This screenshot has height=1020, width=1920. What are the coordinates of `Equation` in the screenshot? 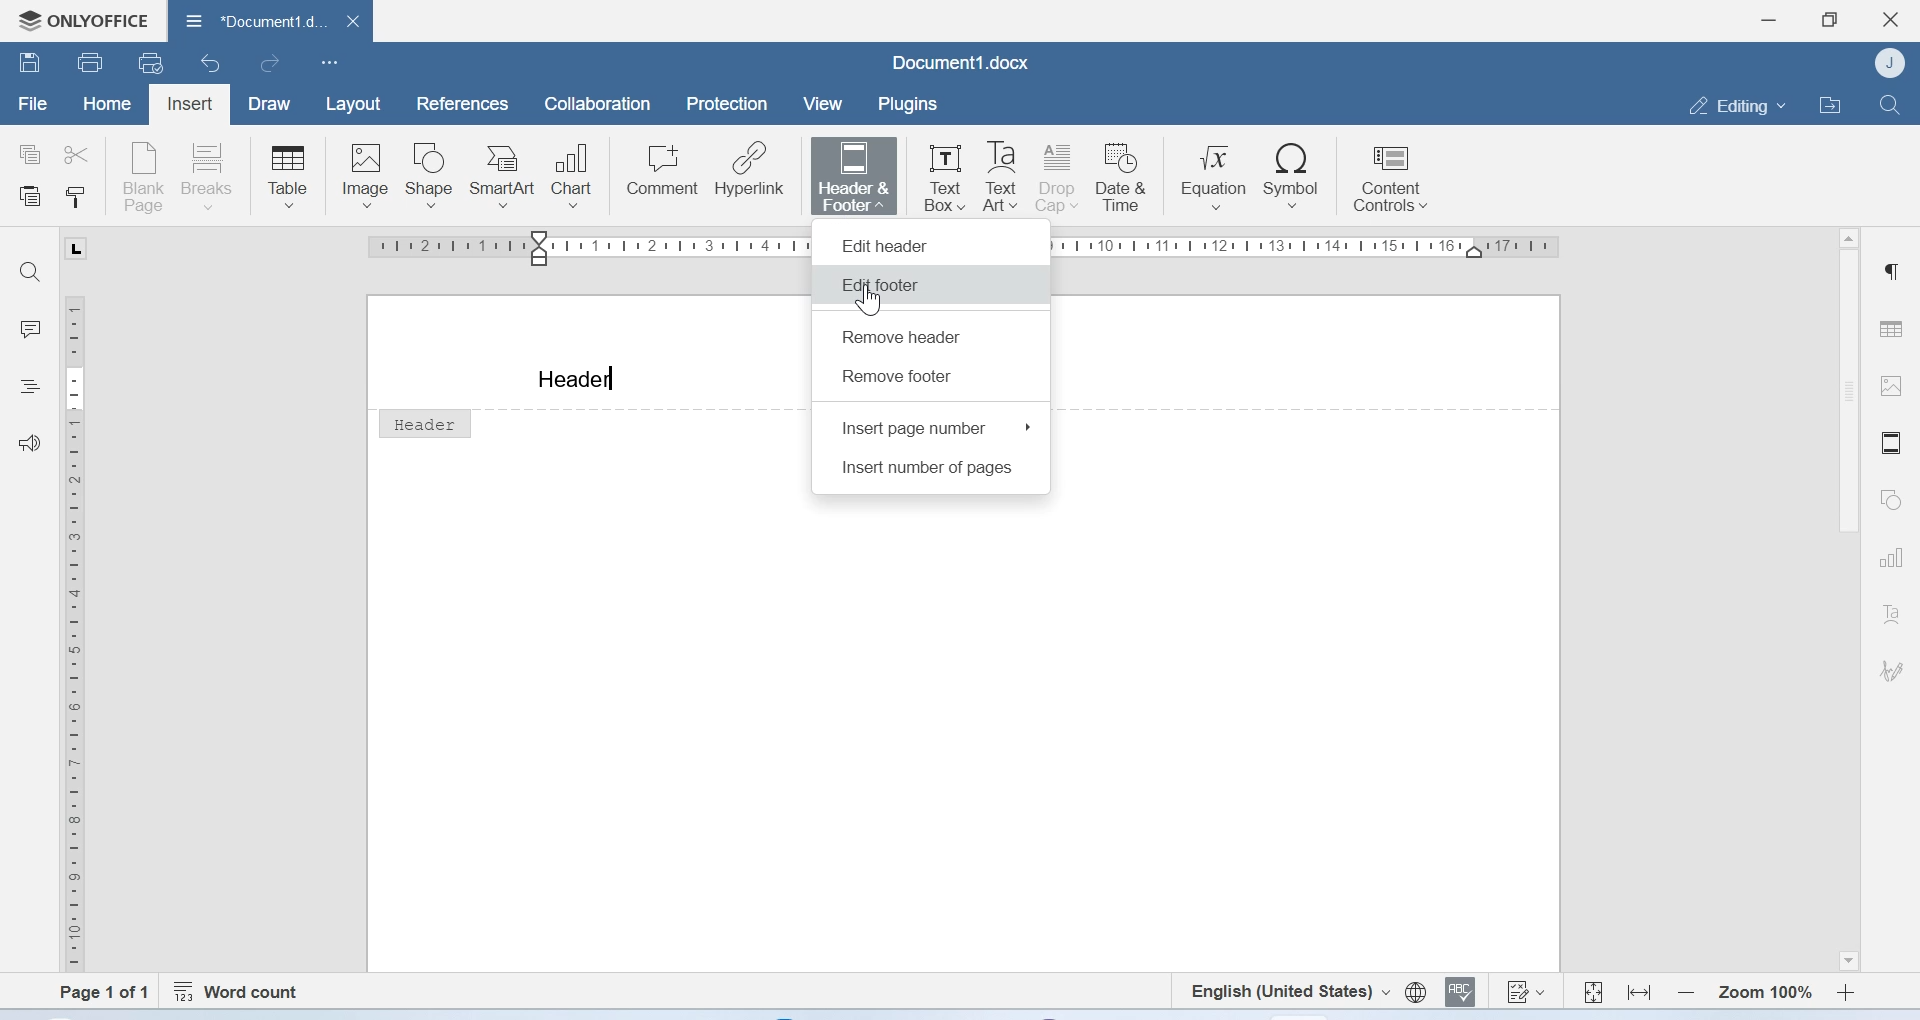 It's located at (1215, 176).